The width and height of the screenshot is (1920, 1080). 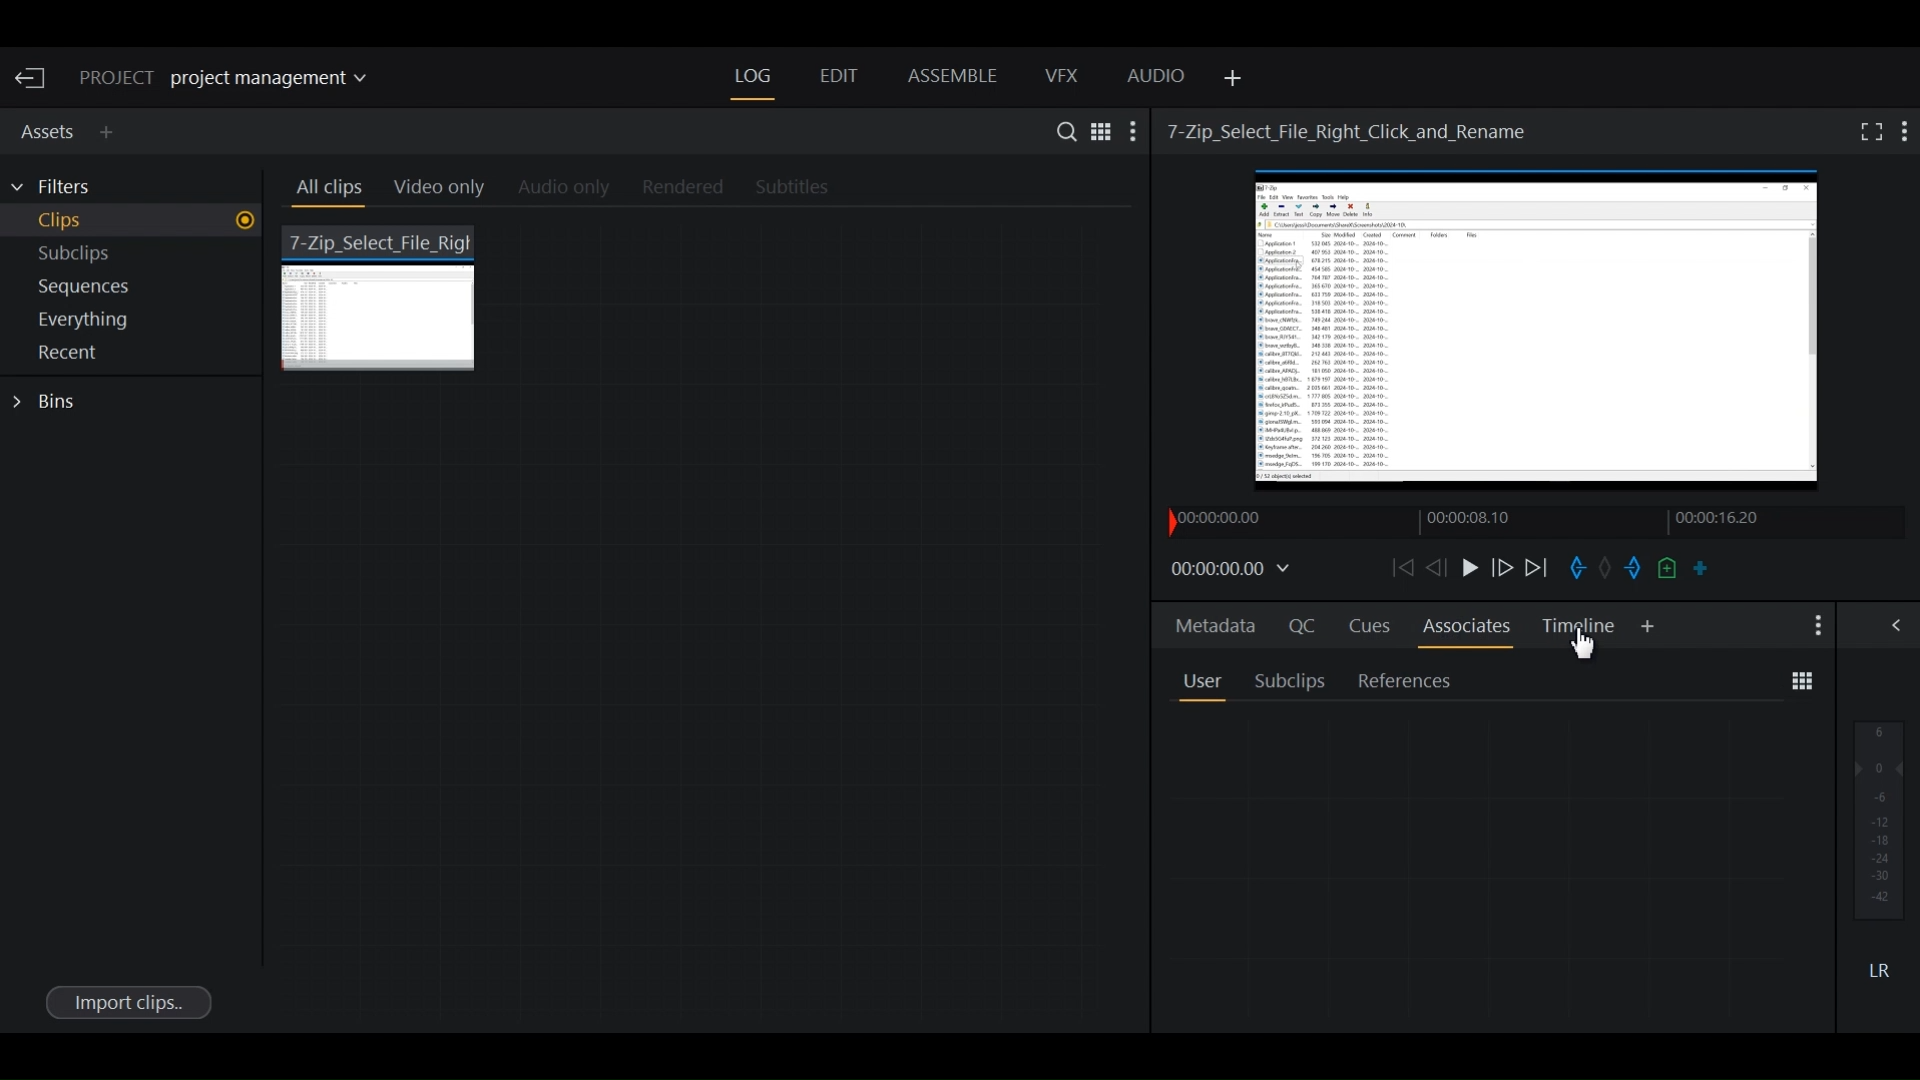 What do you see at coordinates (1201, 679) in the screenshot?
I see `User` at bounding box center [1201, 679].